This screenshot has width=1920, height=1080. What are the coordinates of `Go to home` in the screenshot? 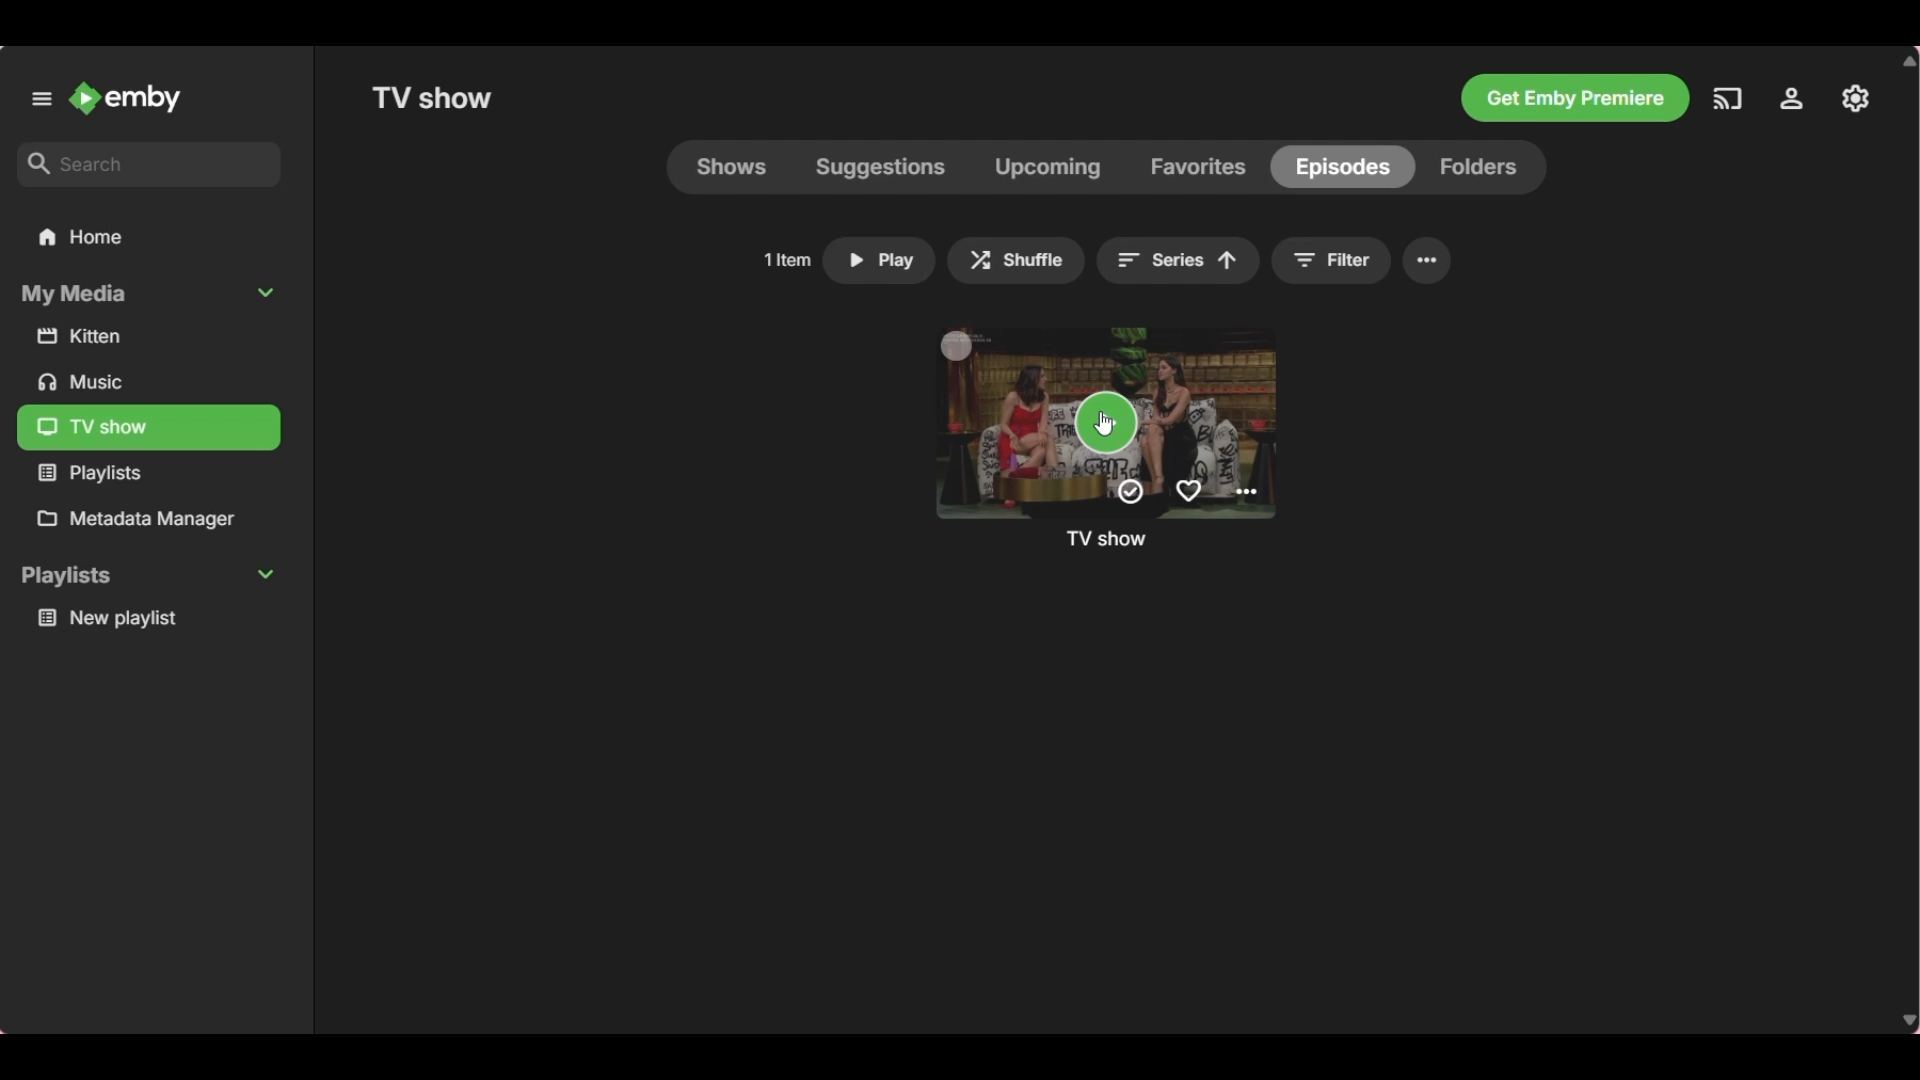 It's located at (125, 97).